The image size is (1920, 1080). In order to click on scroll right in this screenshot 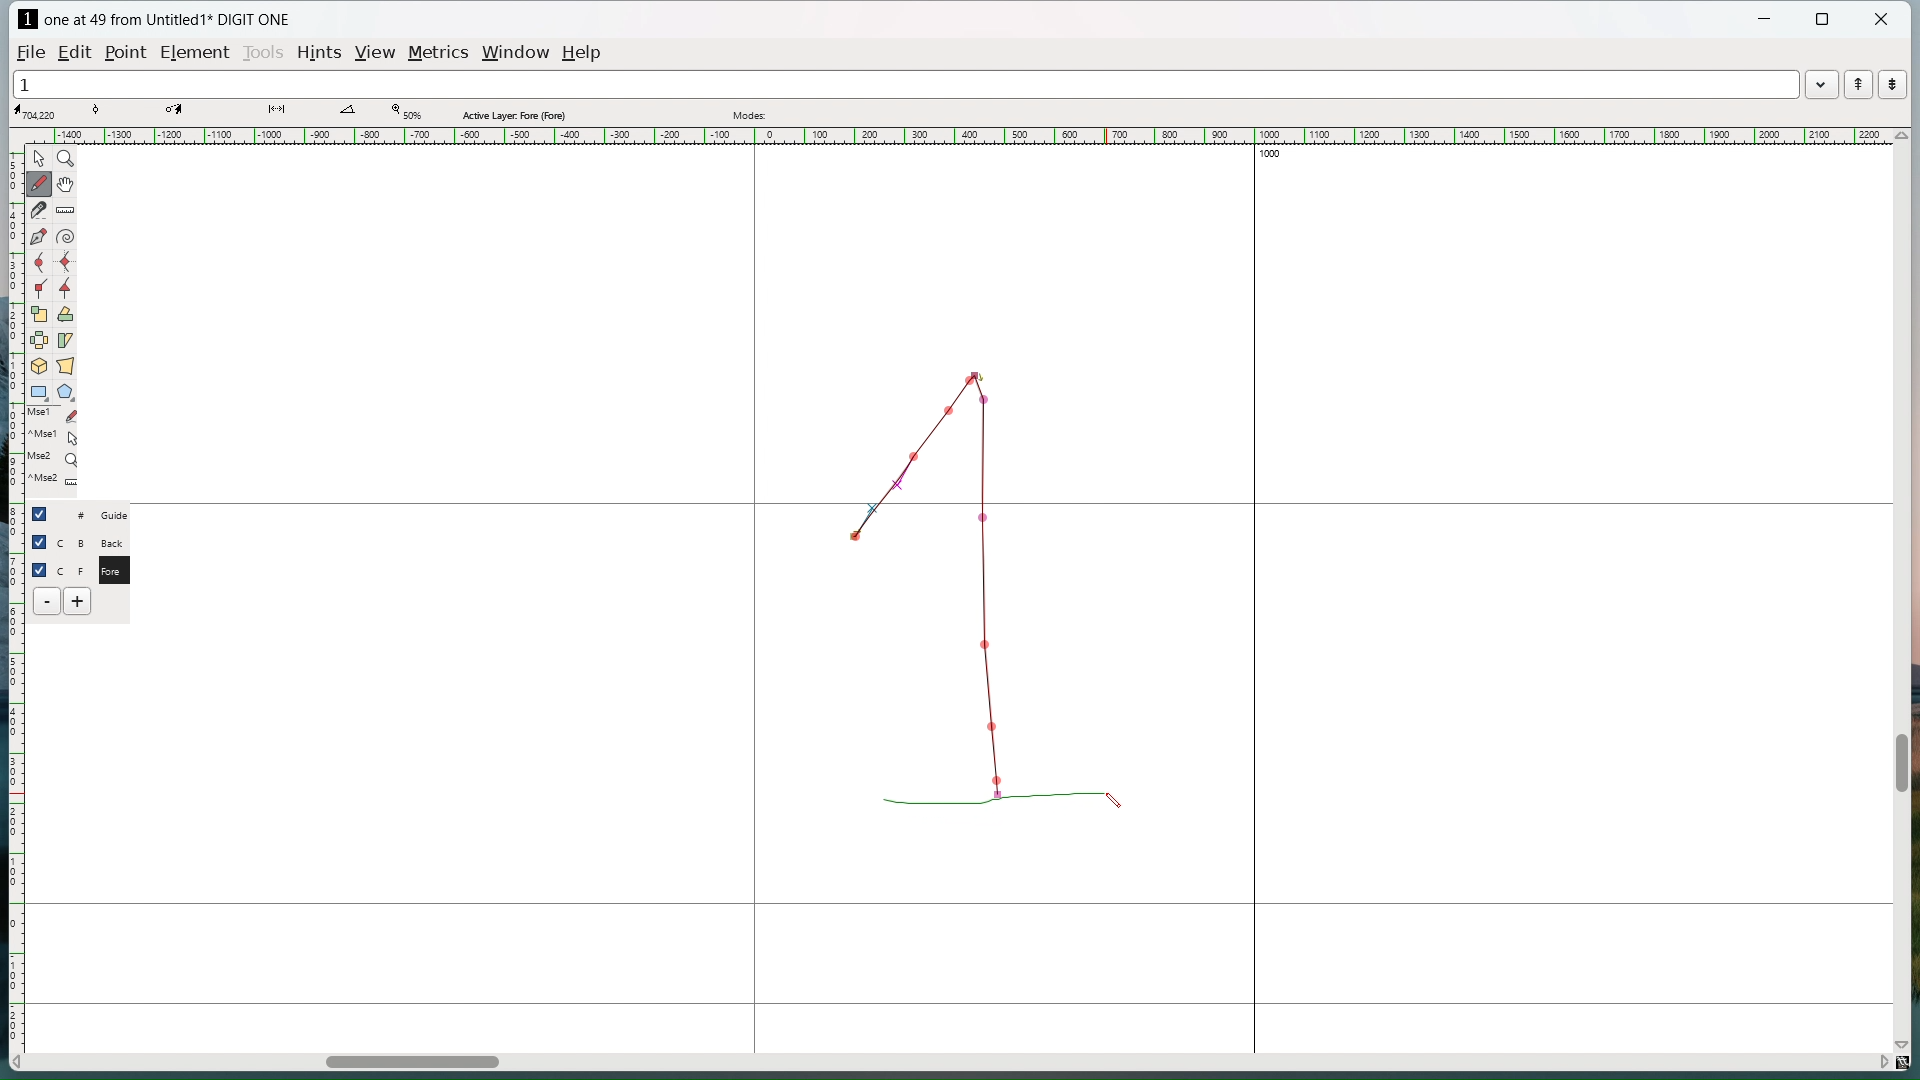, I will do `click(1881, 1060)`.